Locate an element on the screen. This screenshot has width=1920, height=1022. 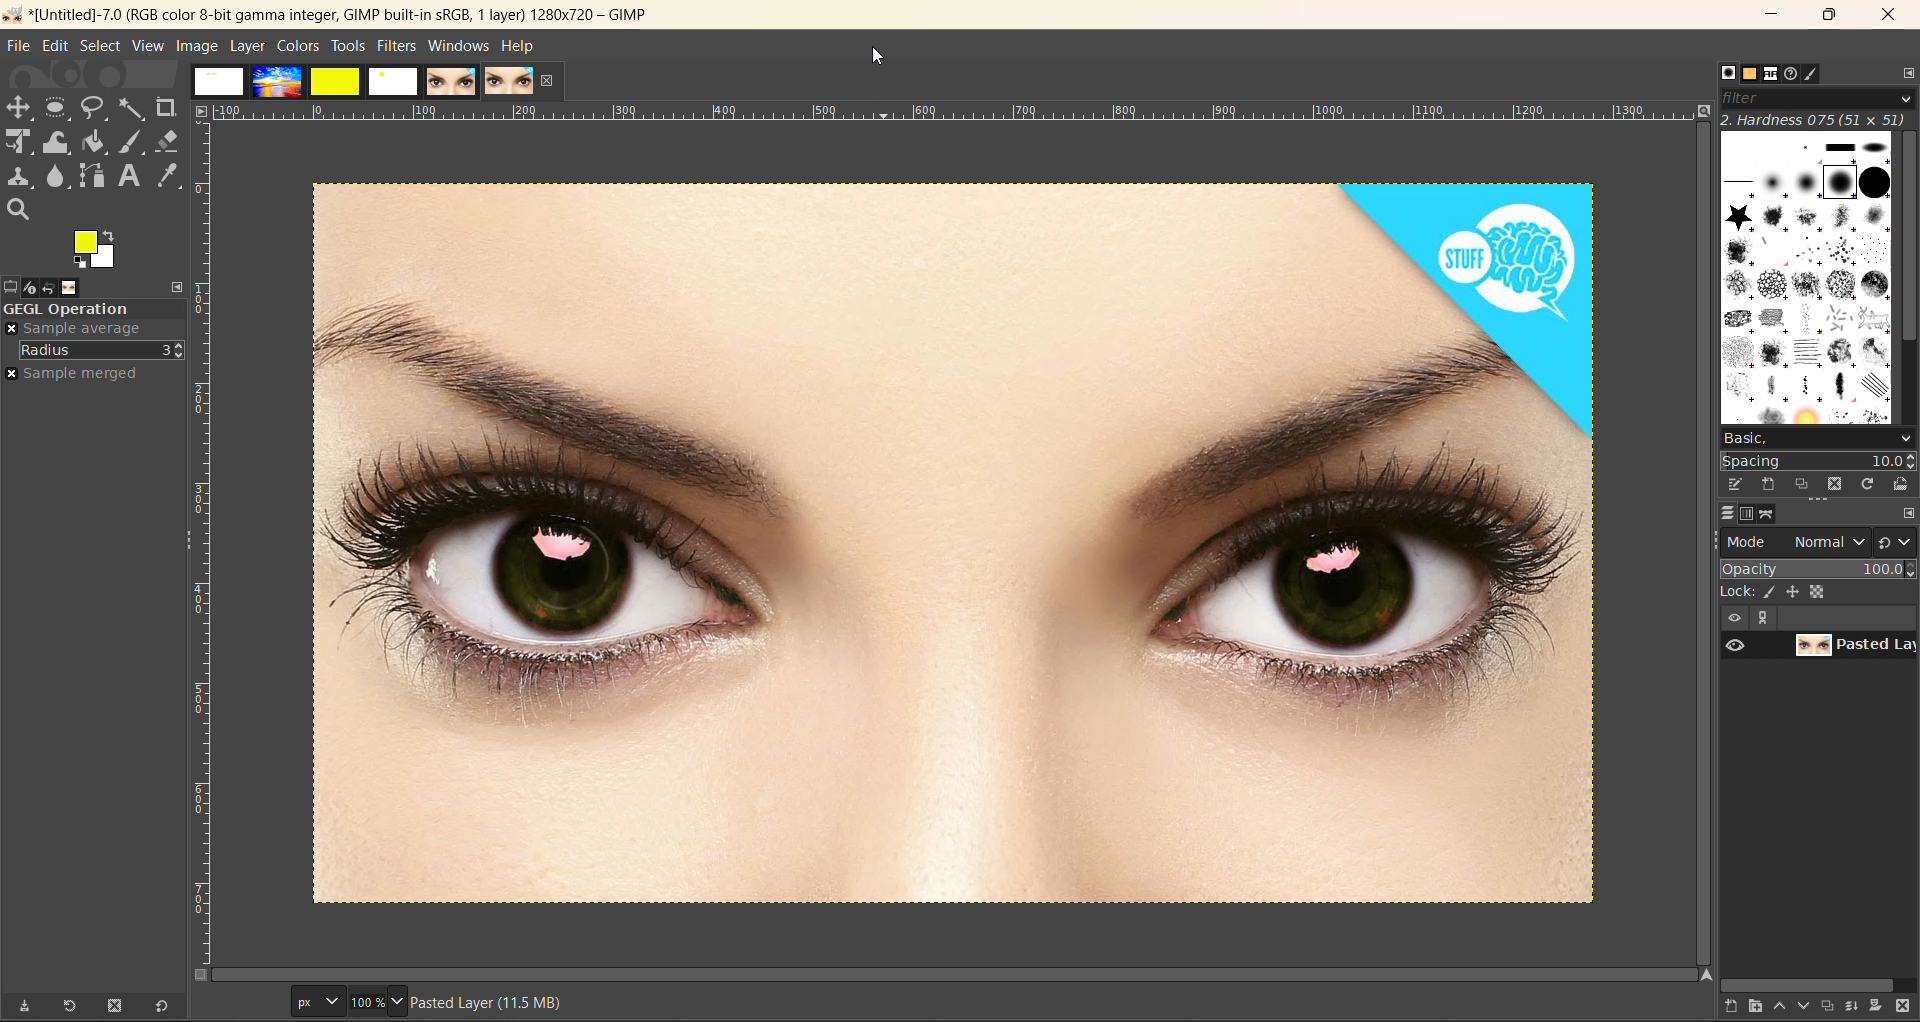
metadata is located at coordinates (483, 1002).